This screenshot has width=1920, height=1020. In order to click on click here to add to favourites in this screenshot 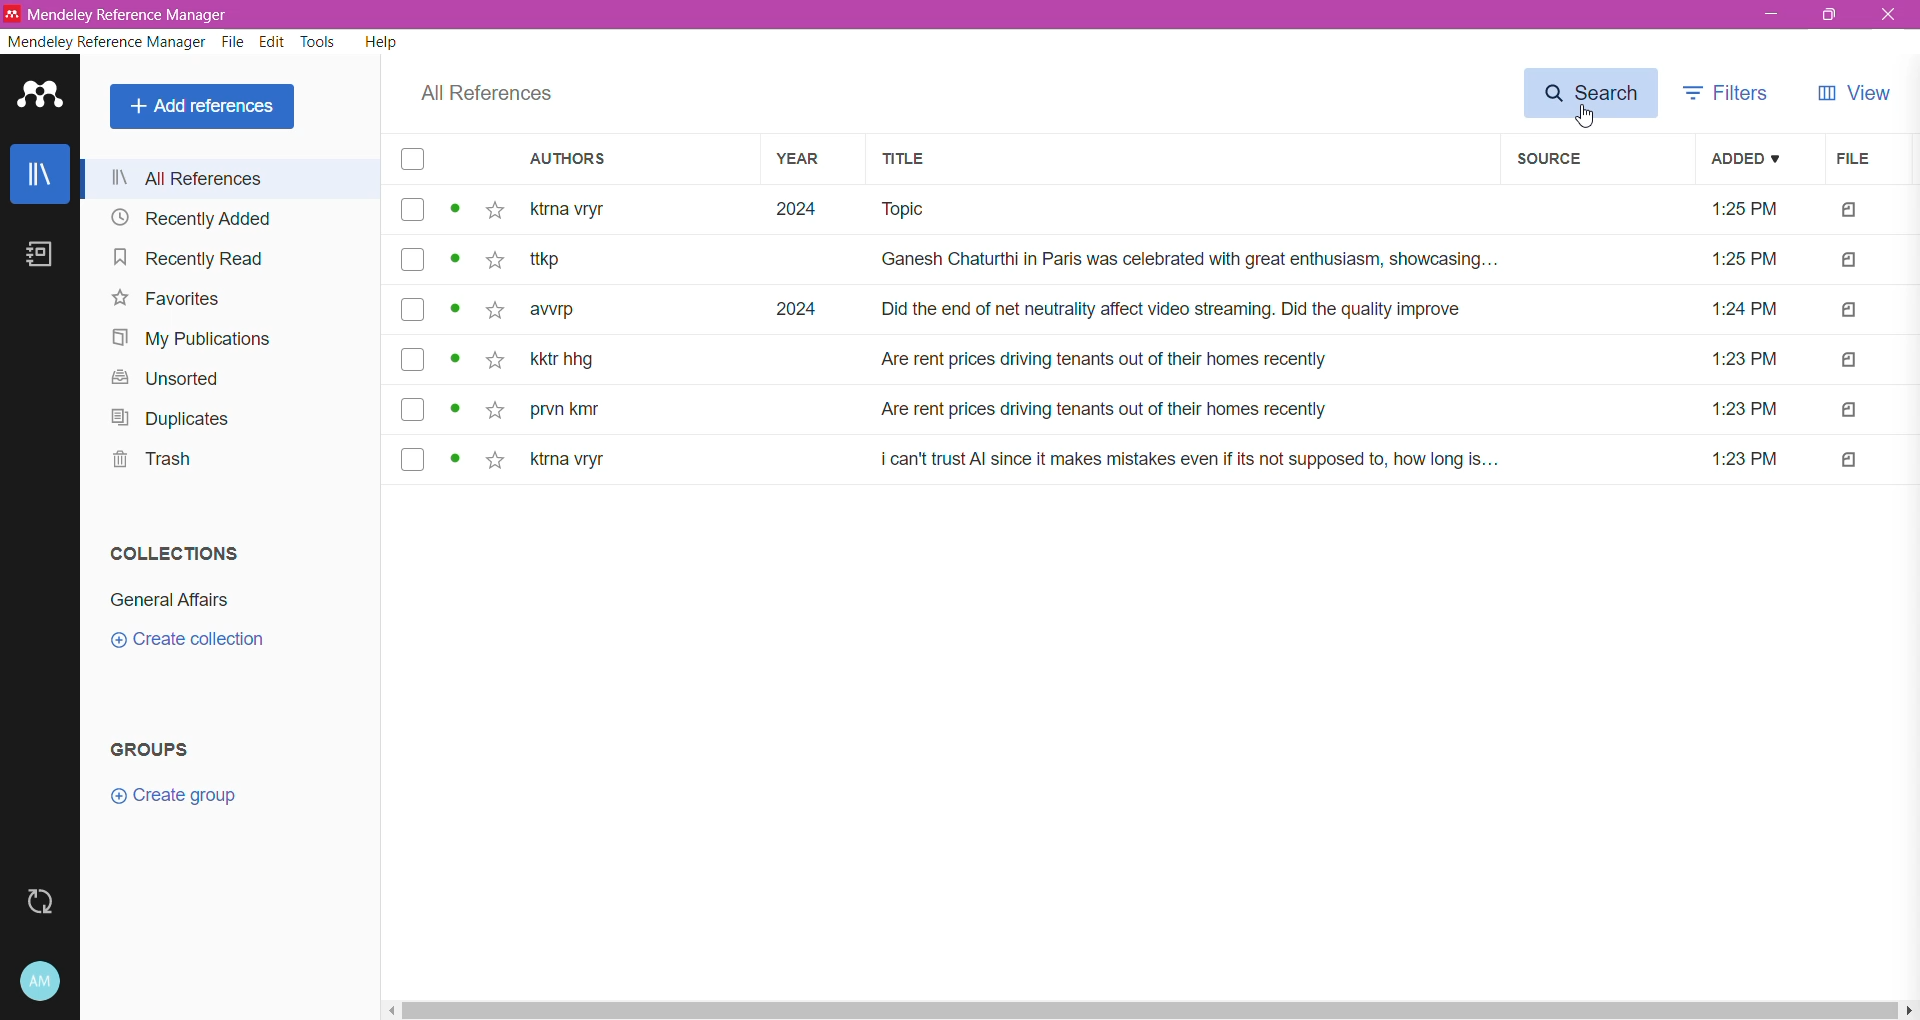, I will do `click(493, 364)`.